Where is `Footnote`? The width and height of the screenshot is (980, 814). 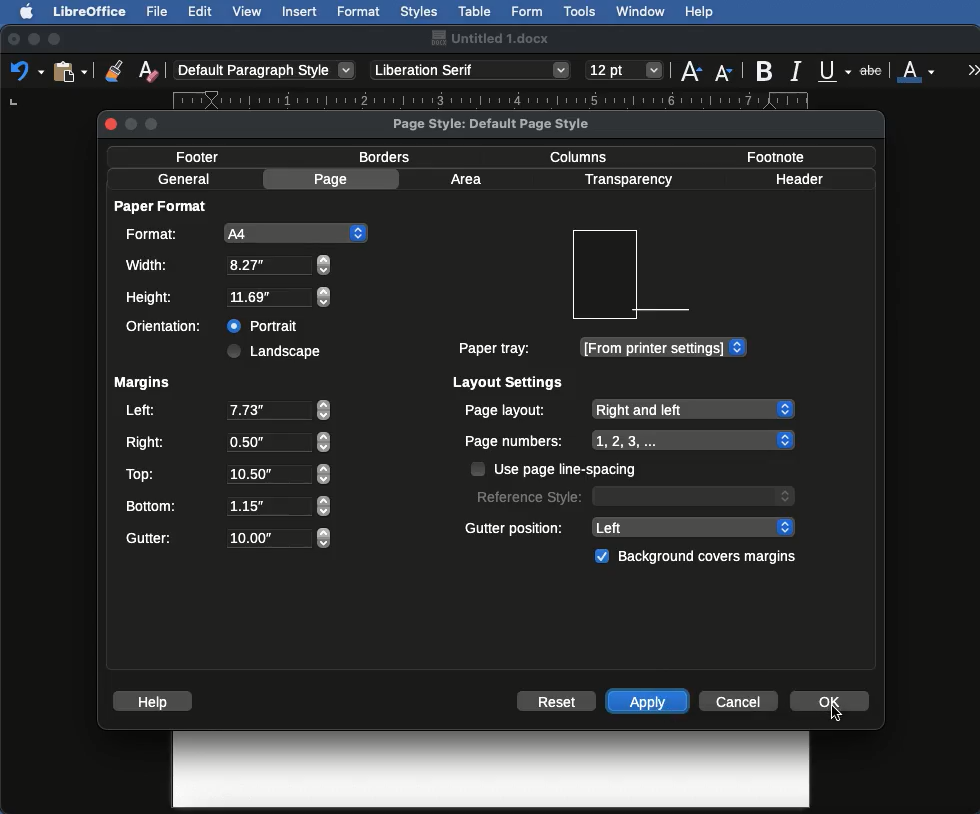
Footnote is located at coordinates (774, 156).